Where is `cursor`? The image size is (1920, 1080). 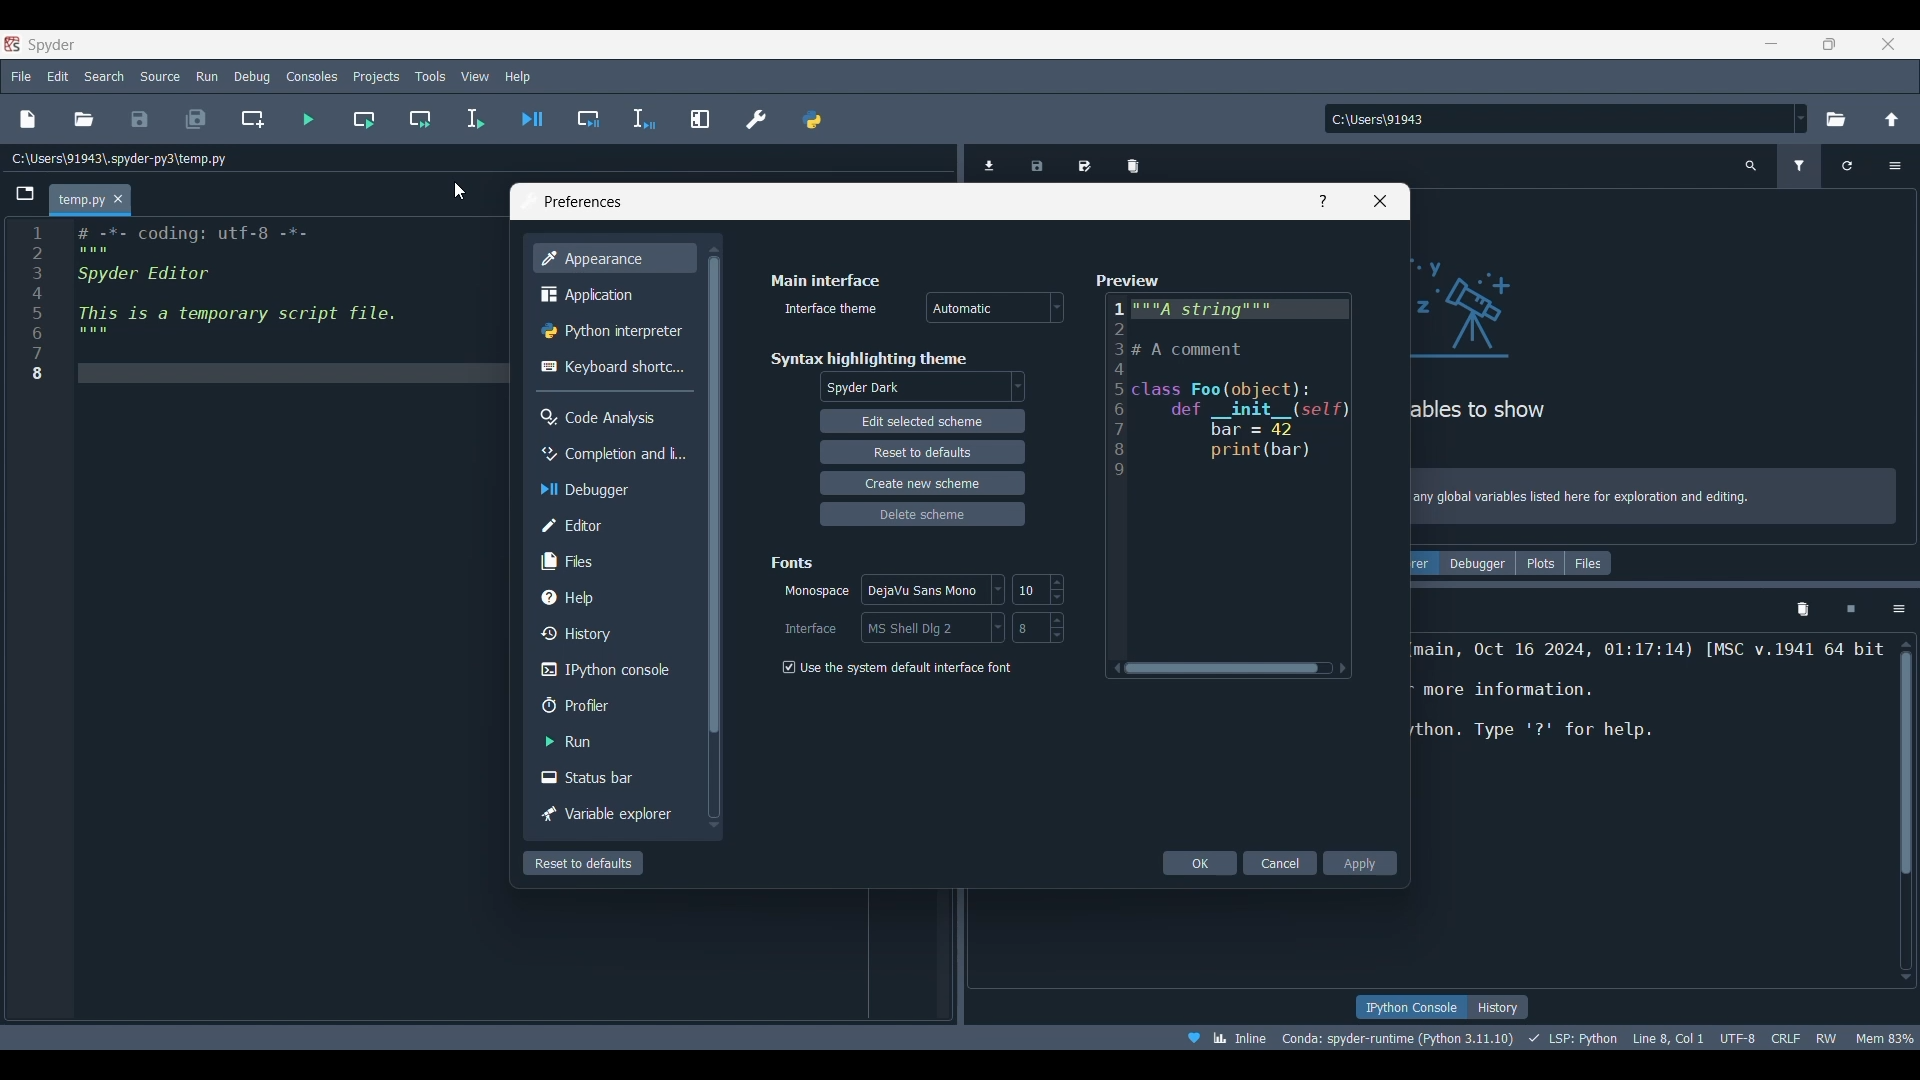 cursor is located at coordinates (455, 192).